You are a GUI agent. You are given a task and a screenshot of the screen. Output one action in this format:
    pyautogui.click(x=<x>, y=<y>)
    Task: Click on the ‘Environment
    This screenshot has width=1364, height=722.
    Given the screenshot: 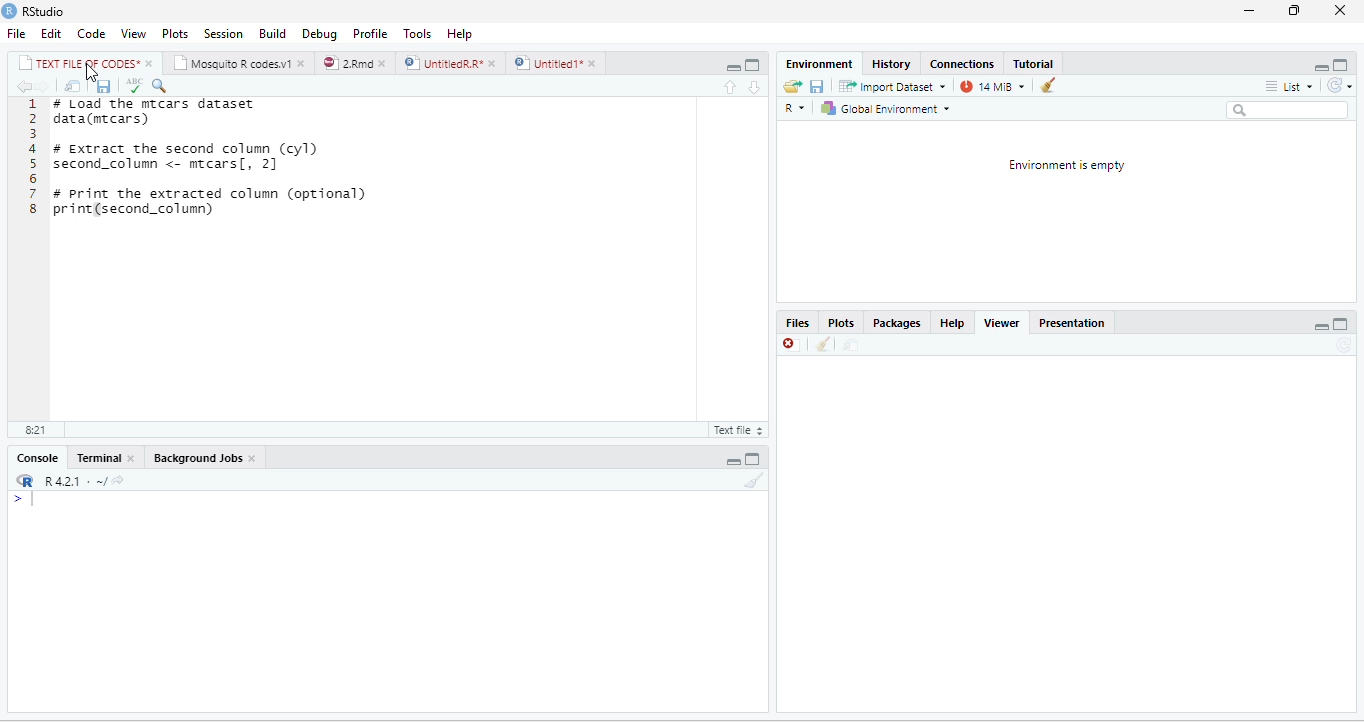 What is the action you would take?
    pyautogui.click(x=817, y=64)
    